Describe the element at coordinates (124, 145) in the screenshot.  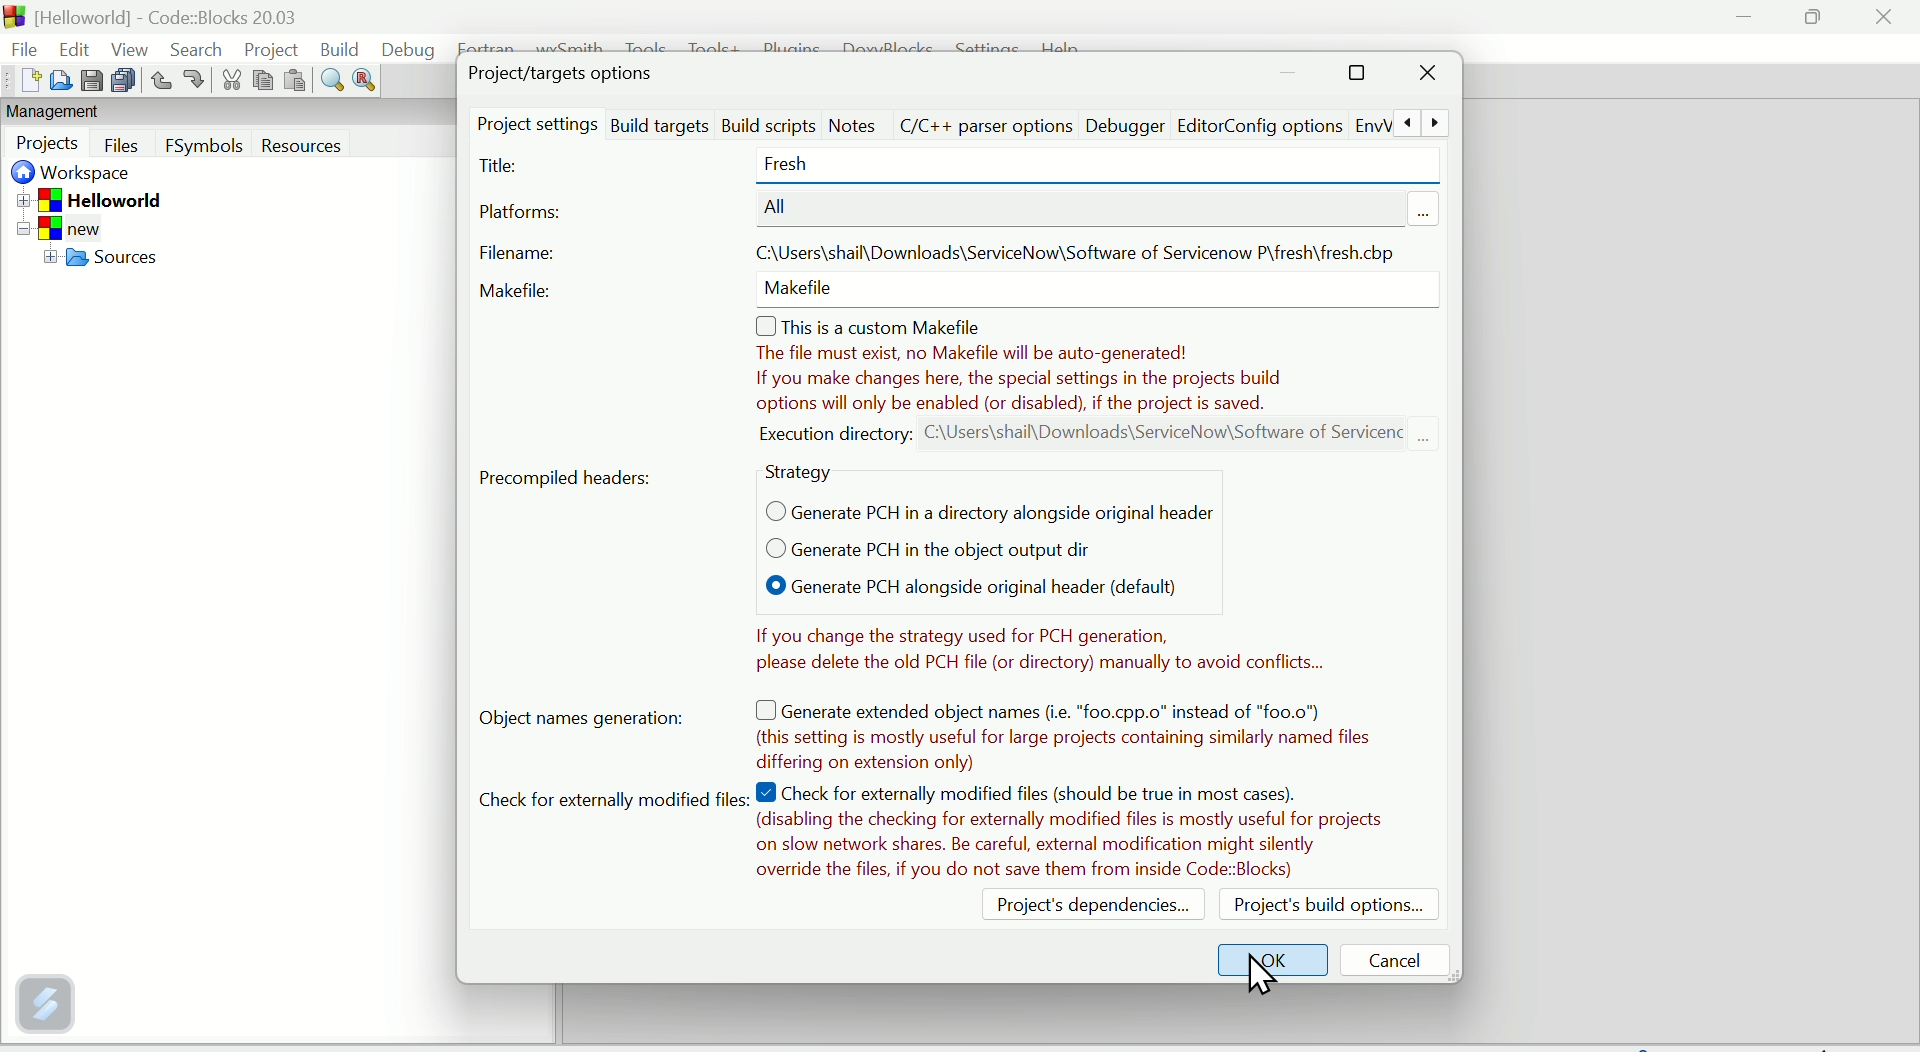
I see `` at that location.